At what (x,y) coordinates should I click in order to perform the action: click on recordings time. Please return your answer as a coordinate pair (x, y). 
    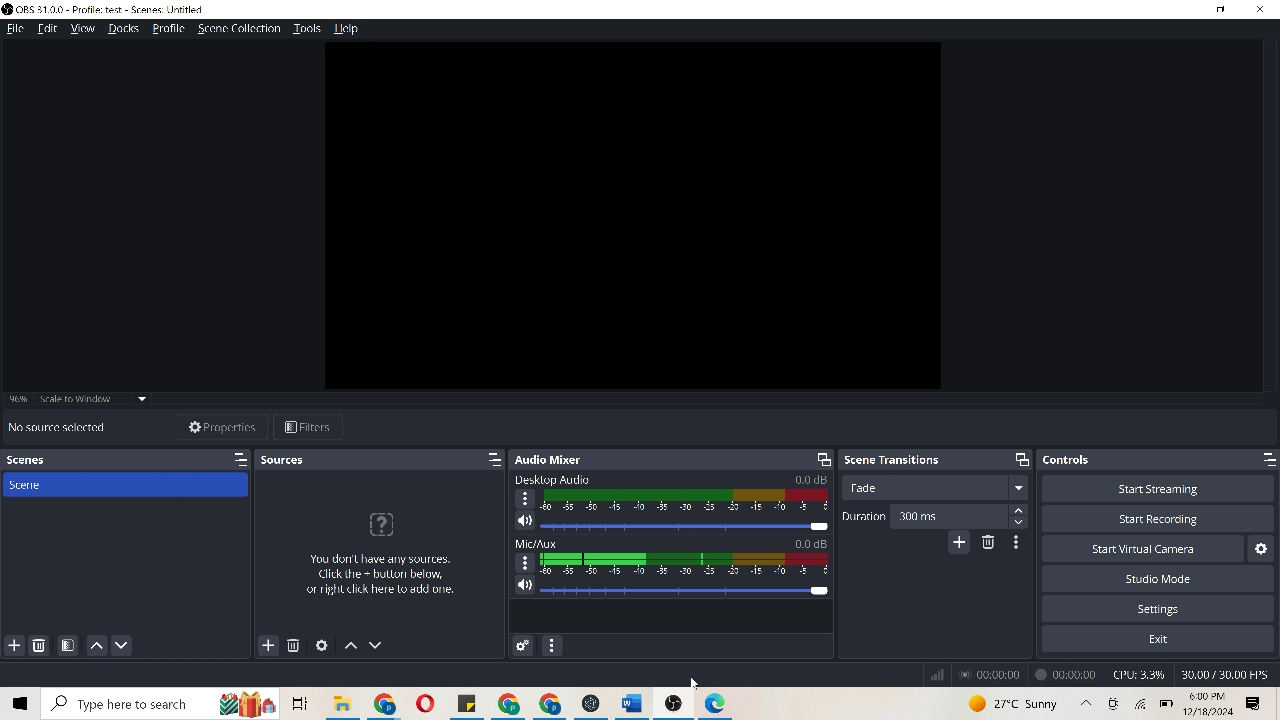
    Looking at the image, I should click on (1031, 673).